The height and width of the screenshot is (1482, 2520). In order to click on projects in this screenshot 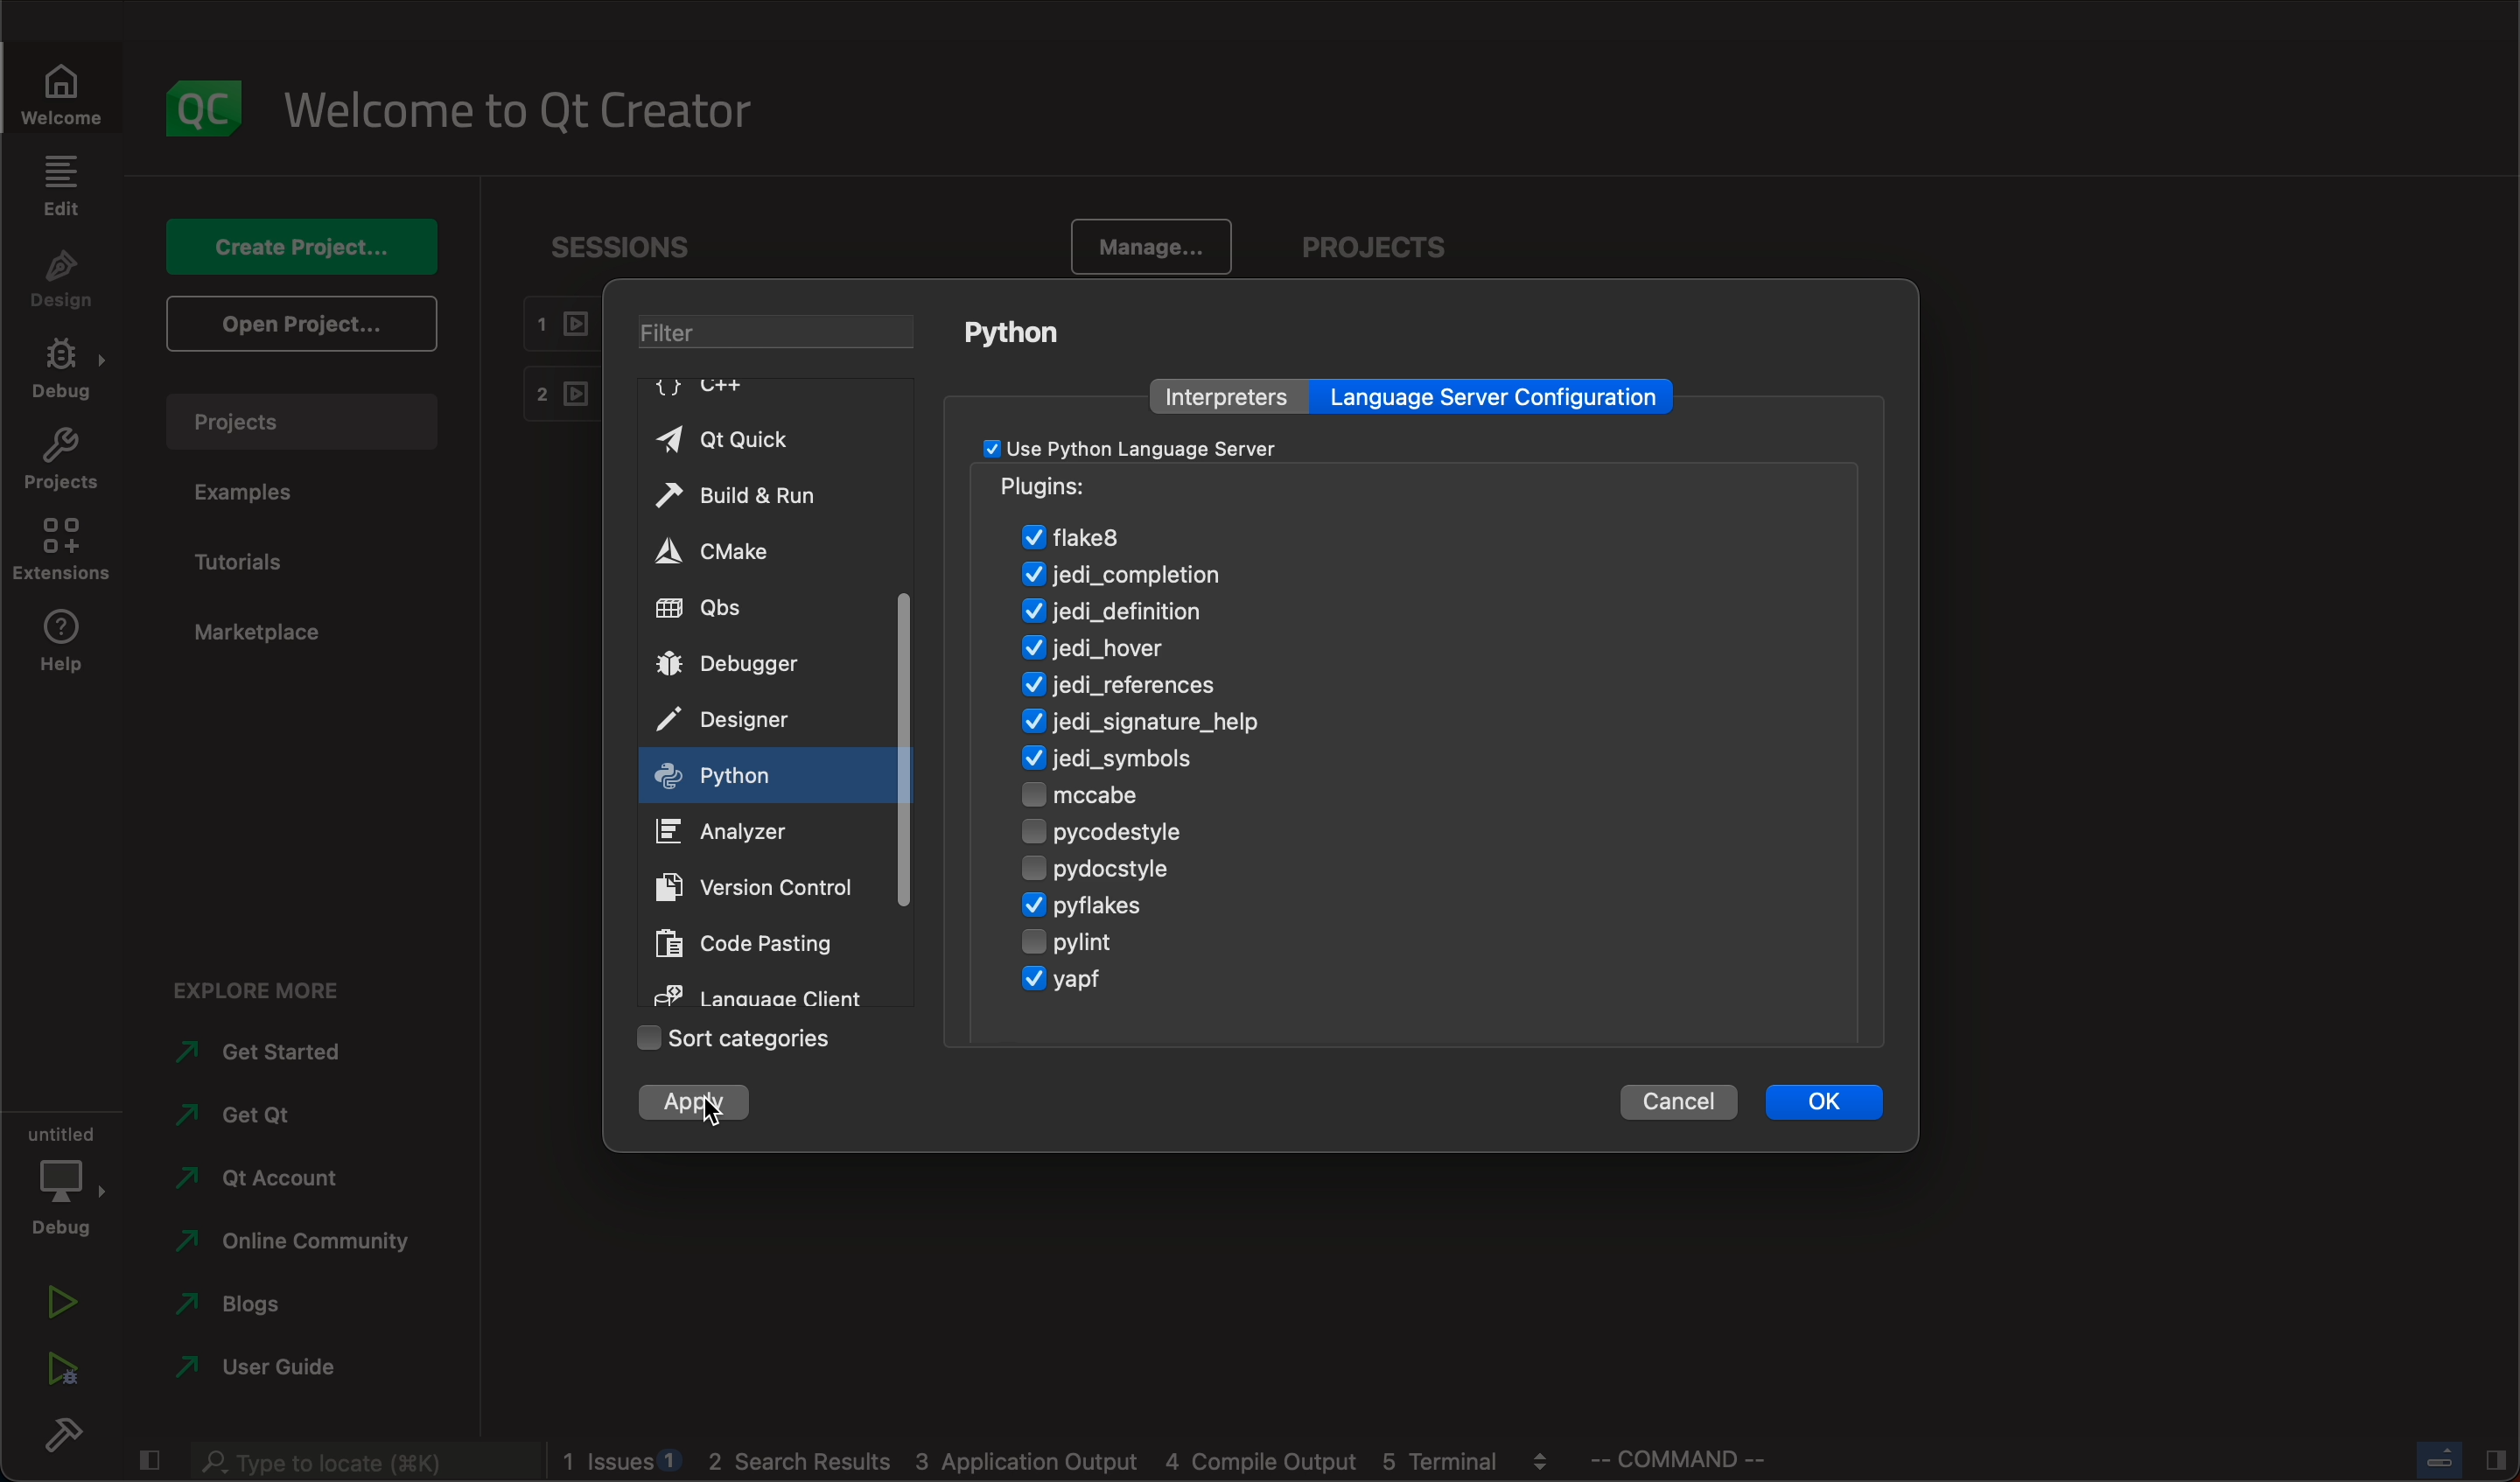, I will do `click(1375, 243)`.